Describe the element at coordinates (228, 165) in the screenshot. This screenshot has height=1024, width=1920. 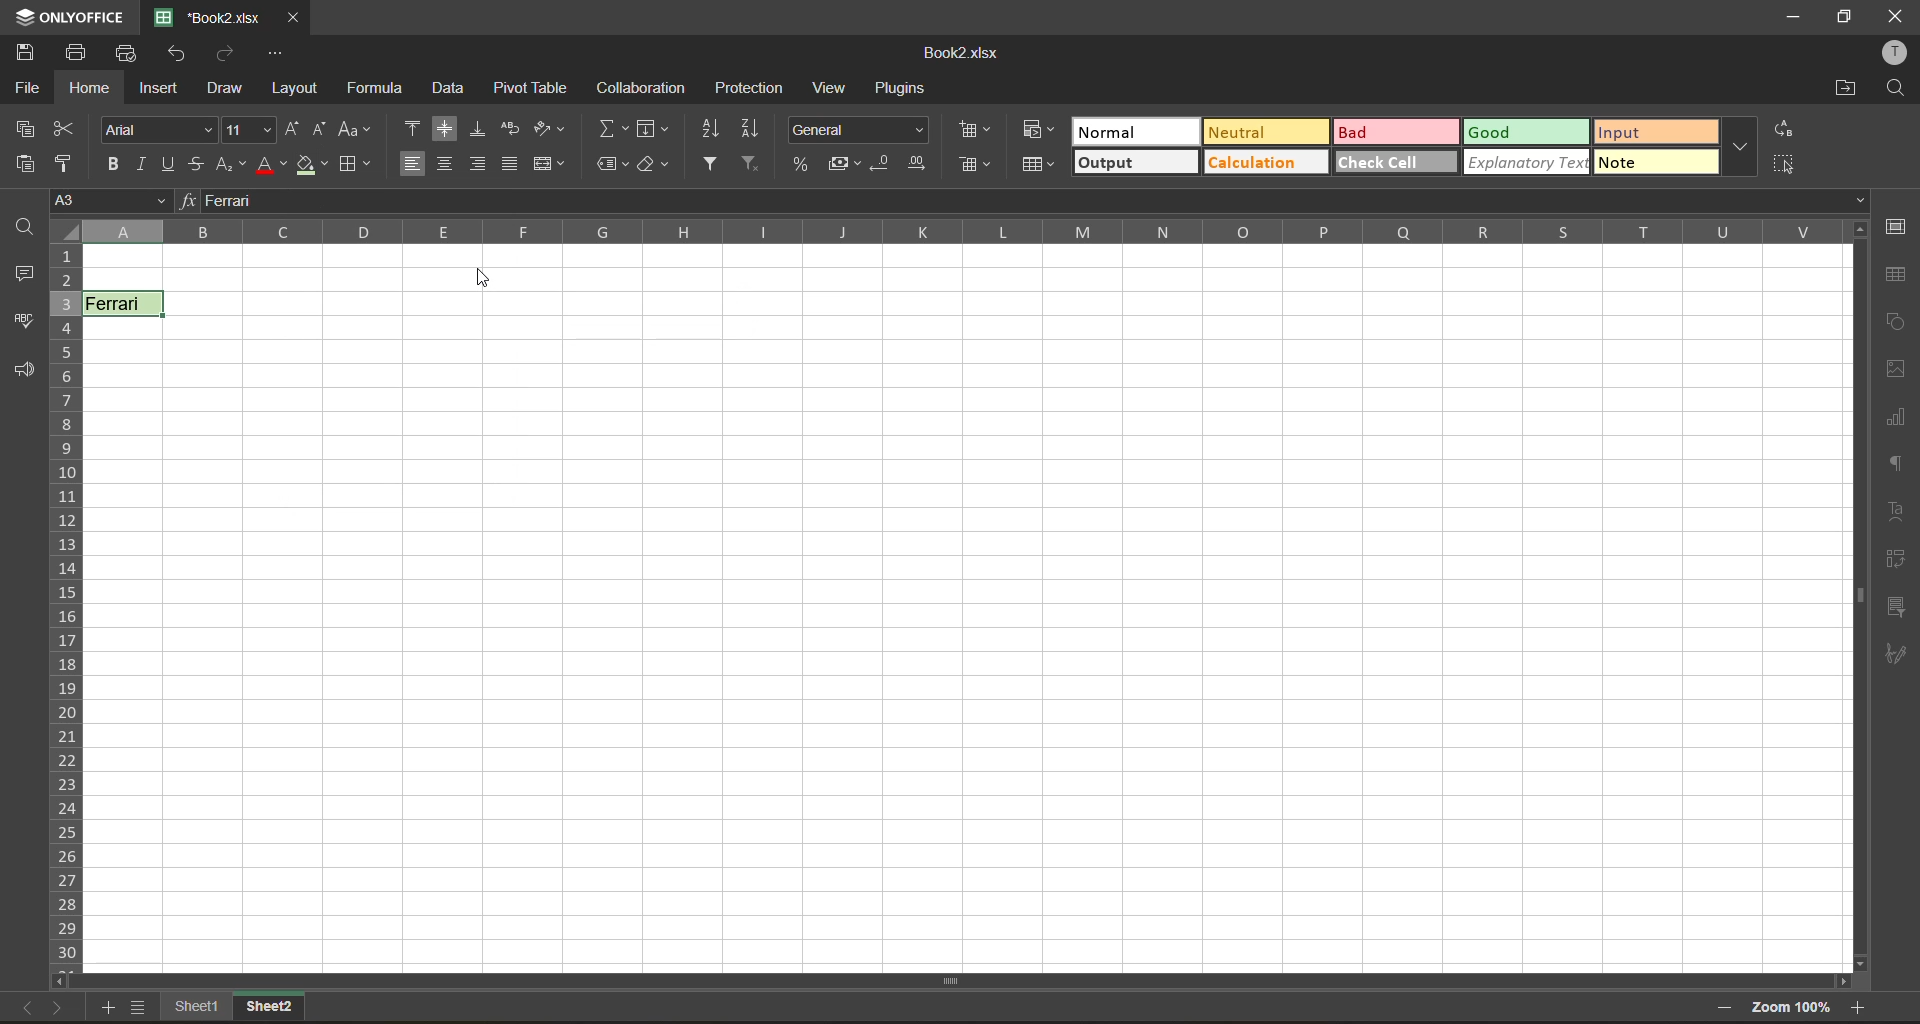
I see `sub/superscript` at that location.